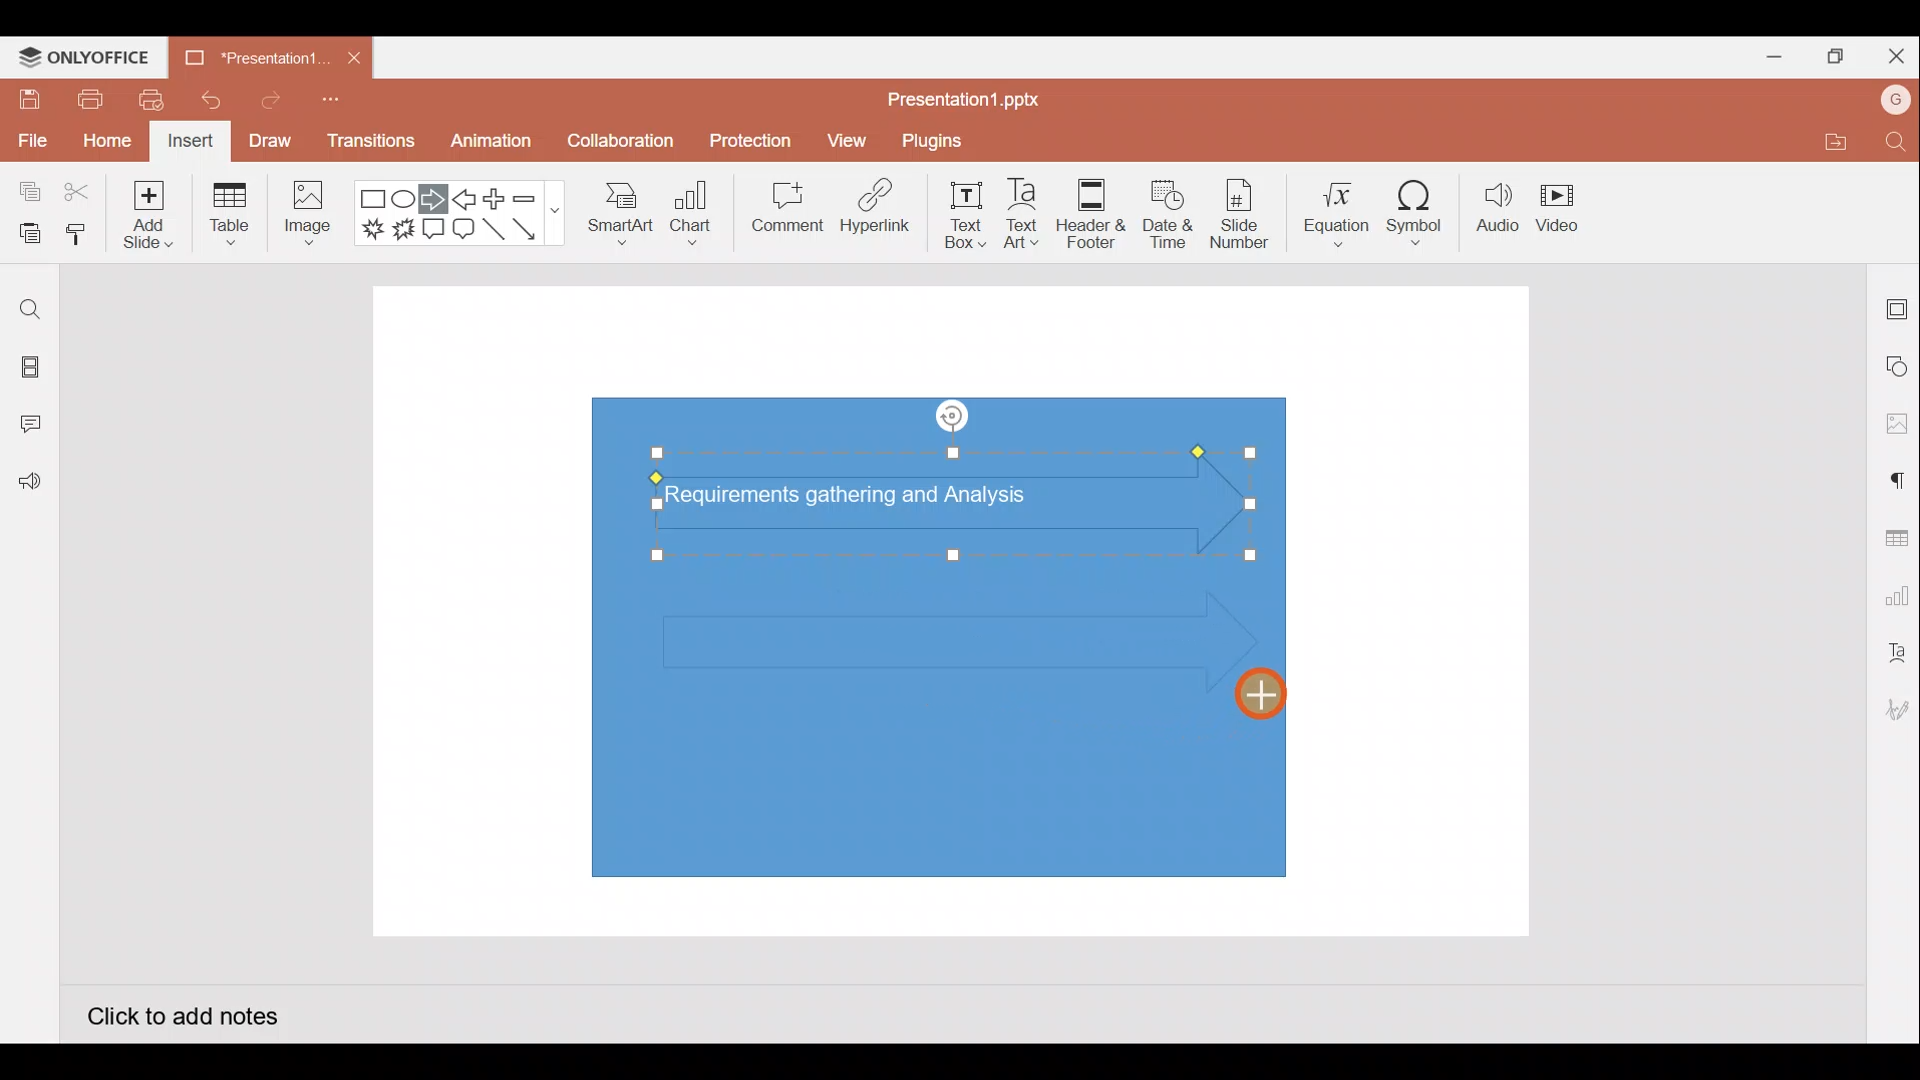  Describe the element at coordinates (145, 100) in the screenshot. I see `Quick print` at that location.